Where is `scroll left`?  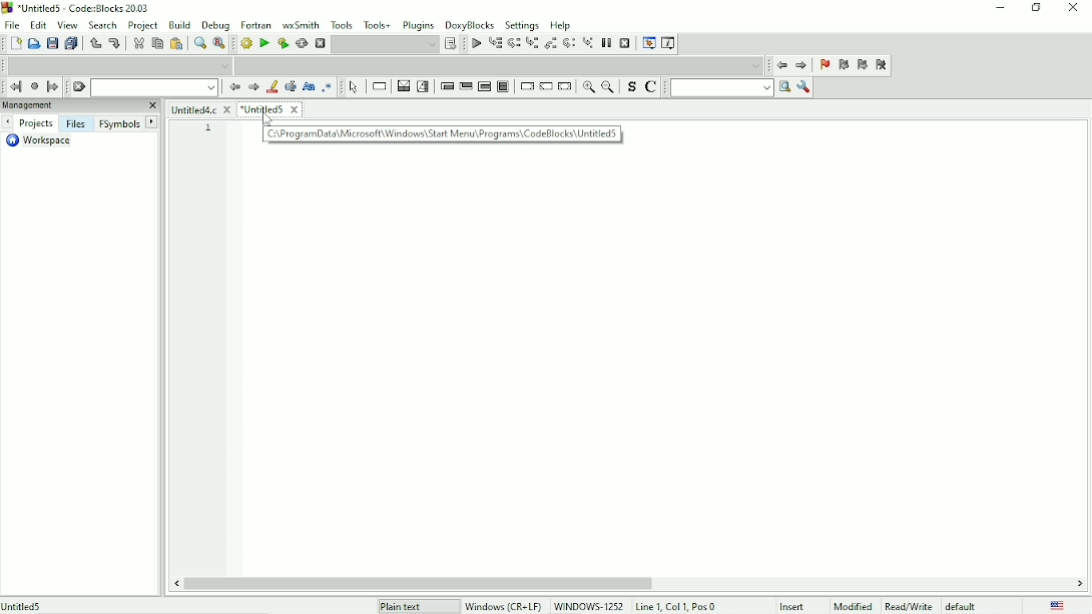
scroll left is located at coordinates (176, 584).